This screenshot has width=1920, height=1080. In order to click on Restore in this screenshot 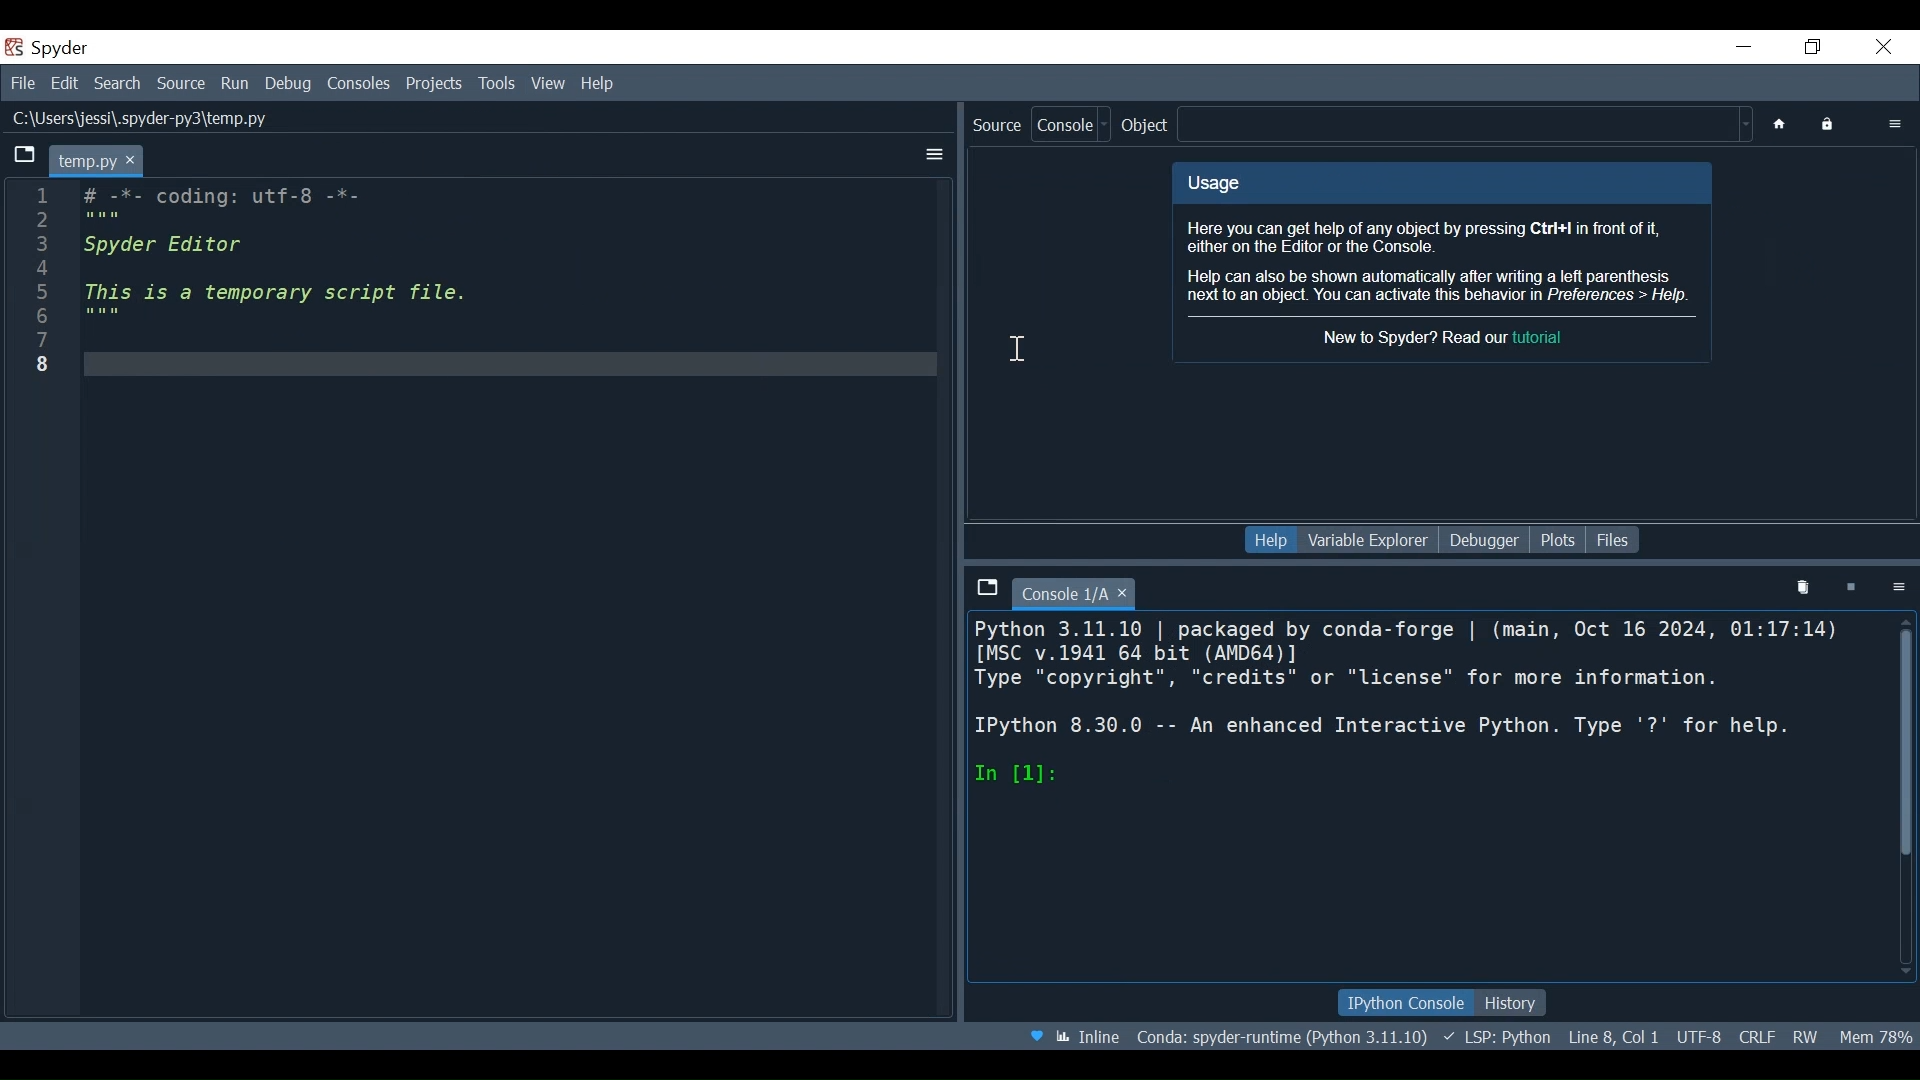, I will do `click(1809, 46)`.